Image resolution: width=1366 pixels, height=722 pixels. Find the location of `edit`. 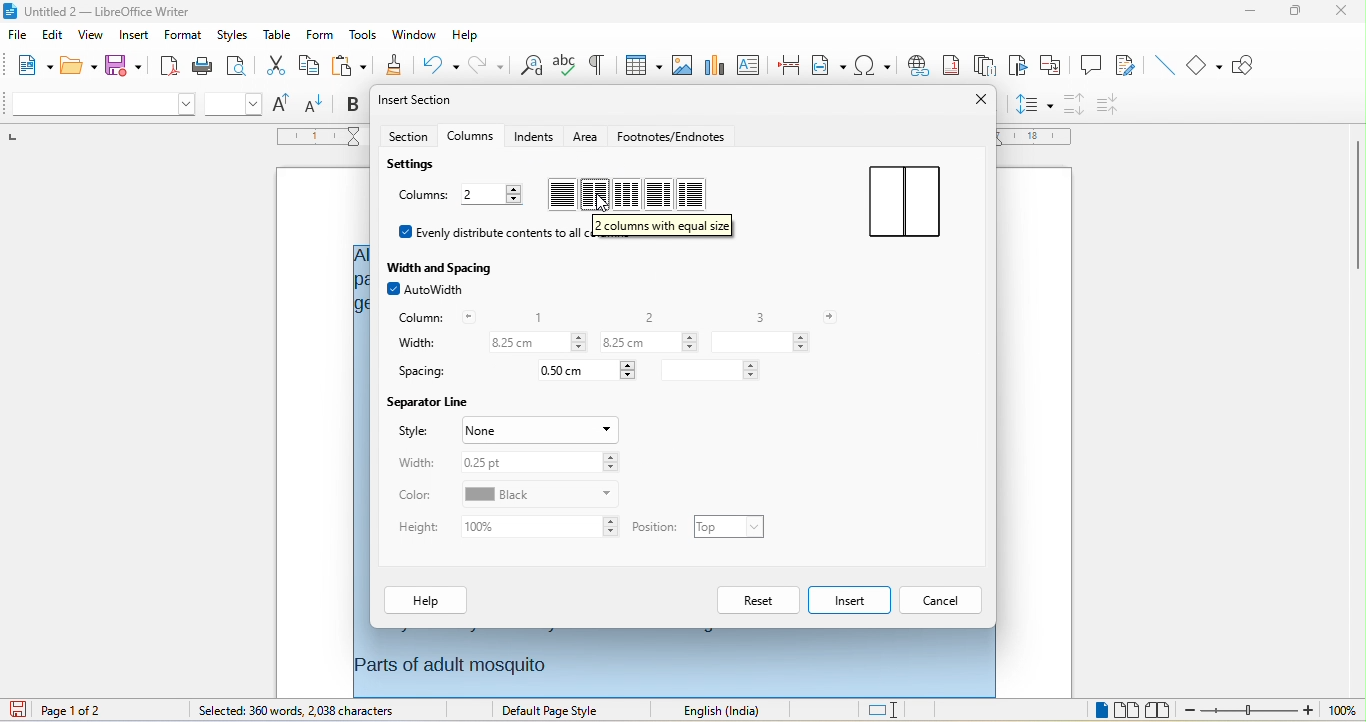

edit is located at coordinates (52, 35).